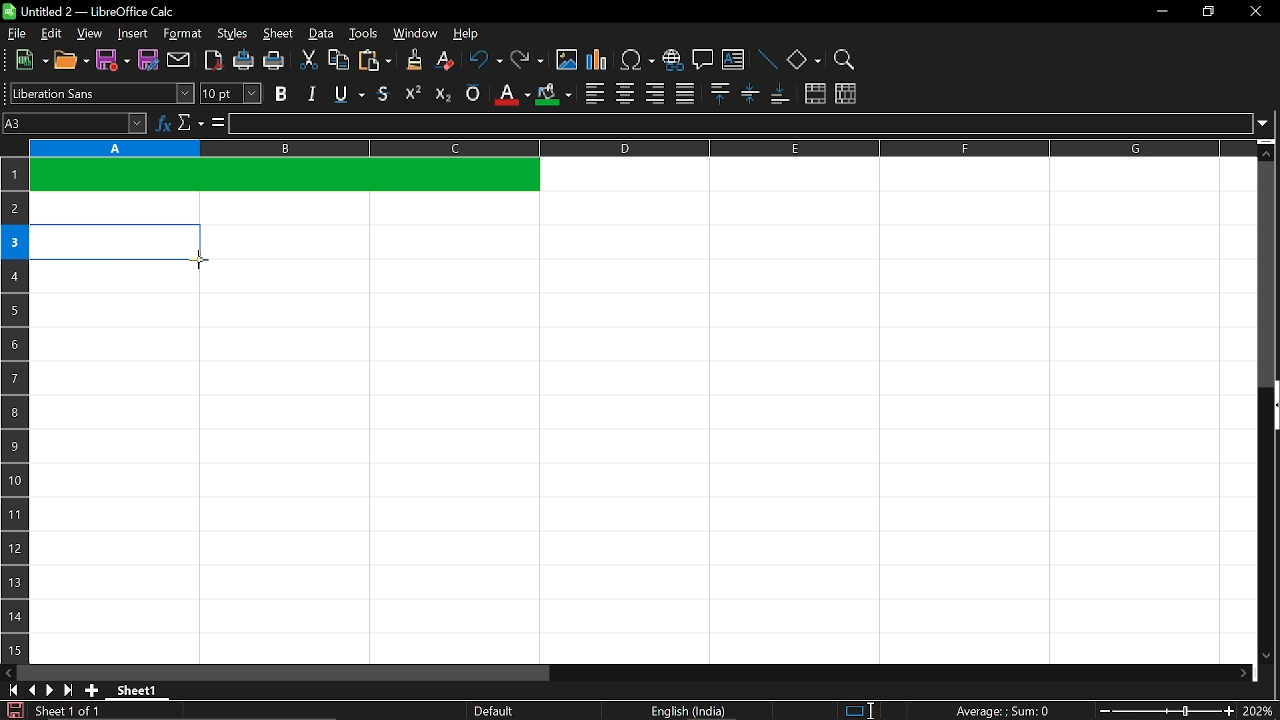  I want to click on move down, so click(1270, 657).